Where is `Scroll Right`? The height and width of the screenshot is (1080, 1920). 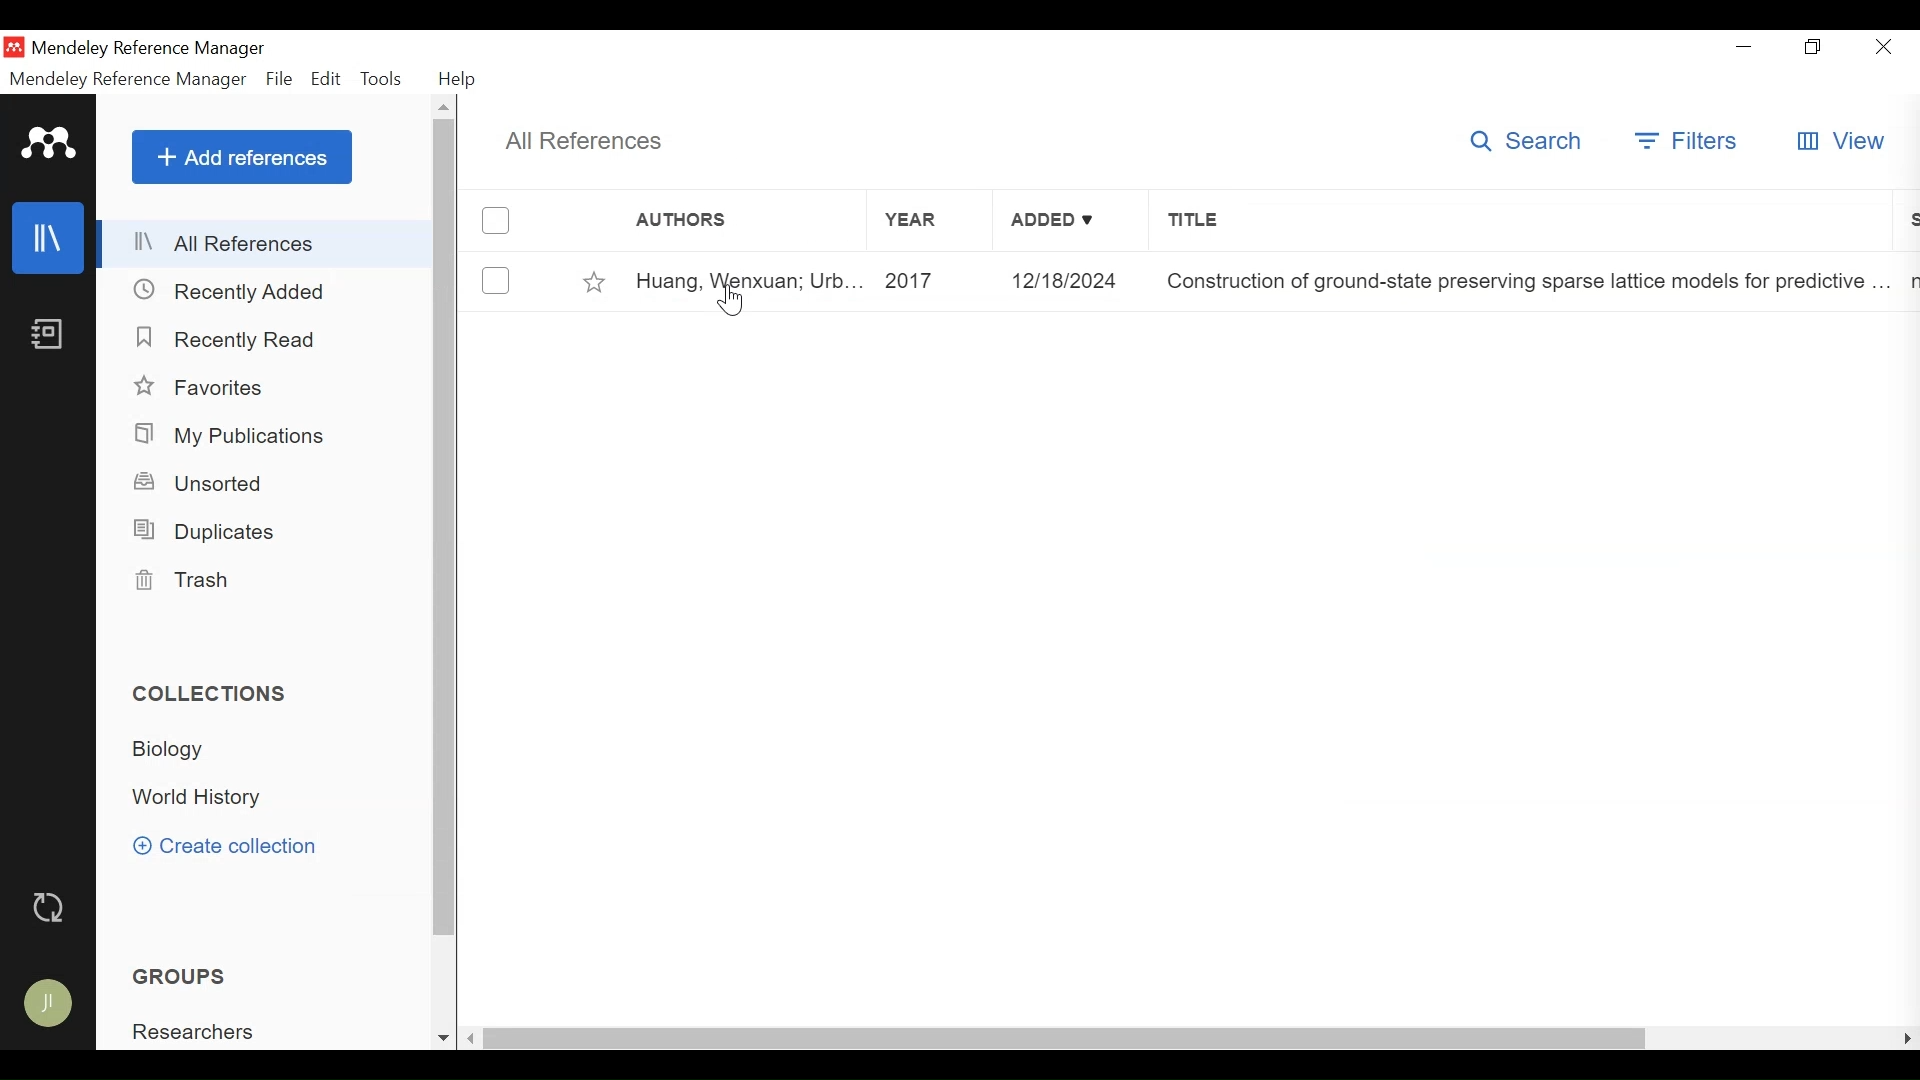 Scroll Right is located at coordinates (1908, 1040).